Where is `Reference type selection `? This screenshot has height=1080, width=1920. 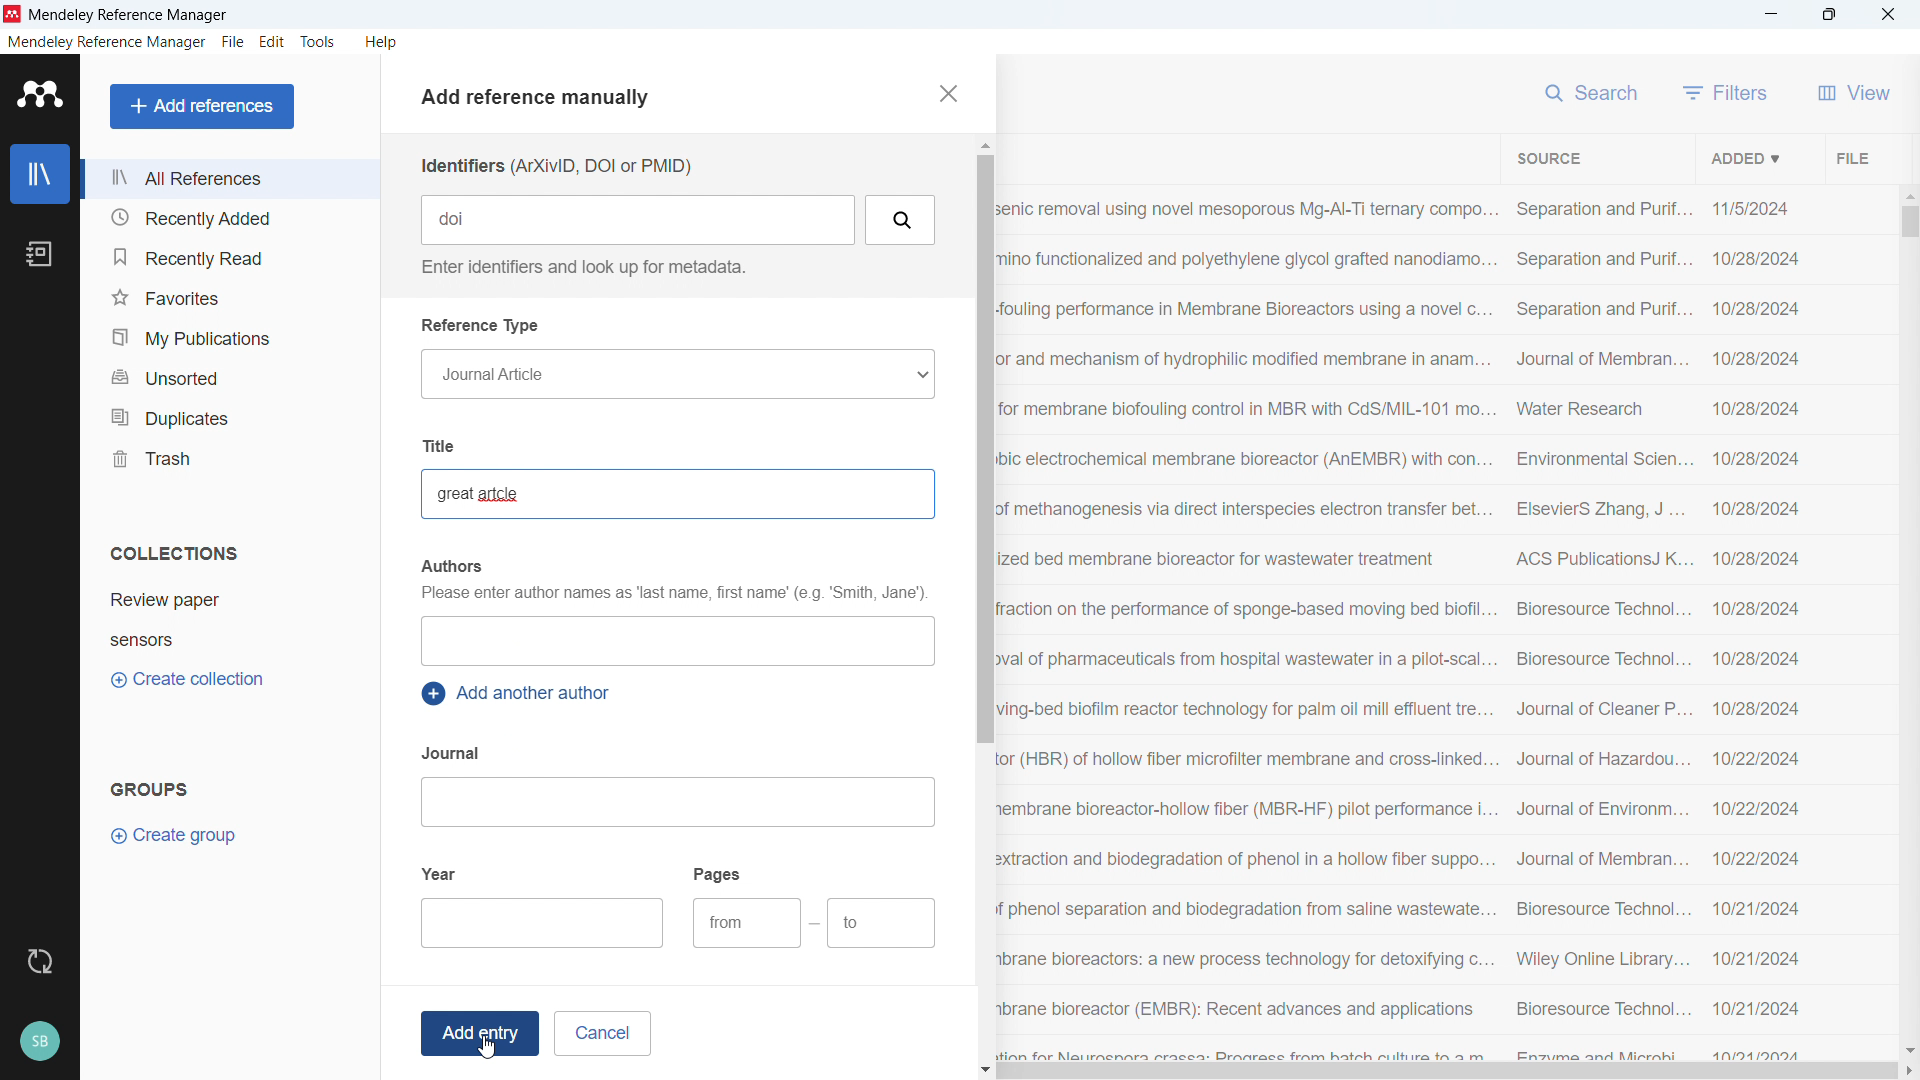
Reference type selection  is located at coordinates (676, 374).